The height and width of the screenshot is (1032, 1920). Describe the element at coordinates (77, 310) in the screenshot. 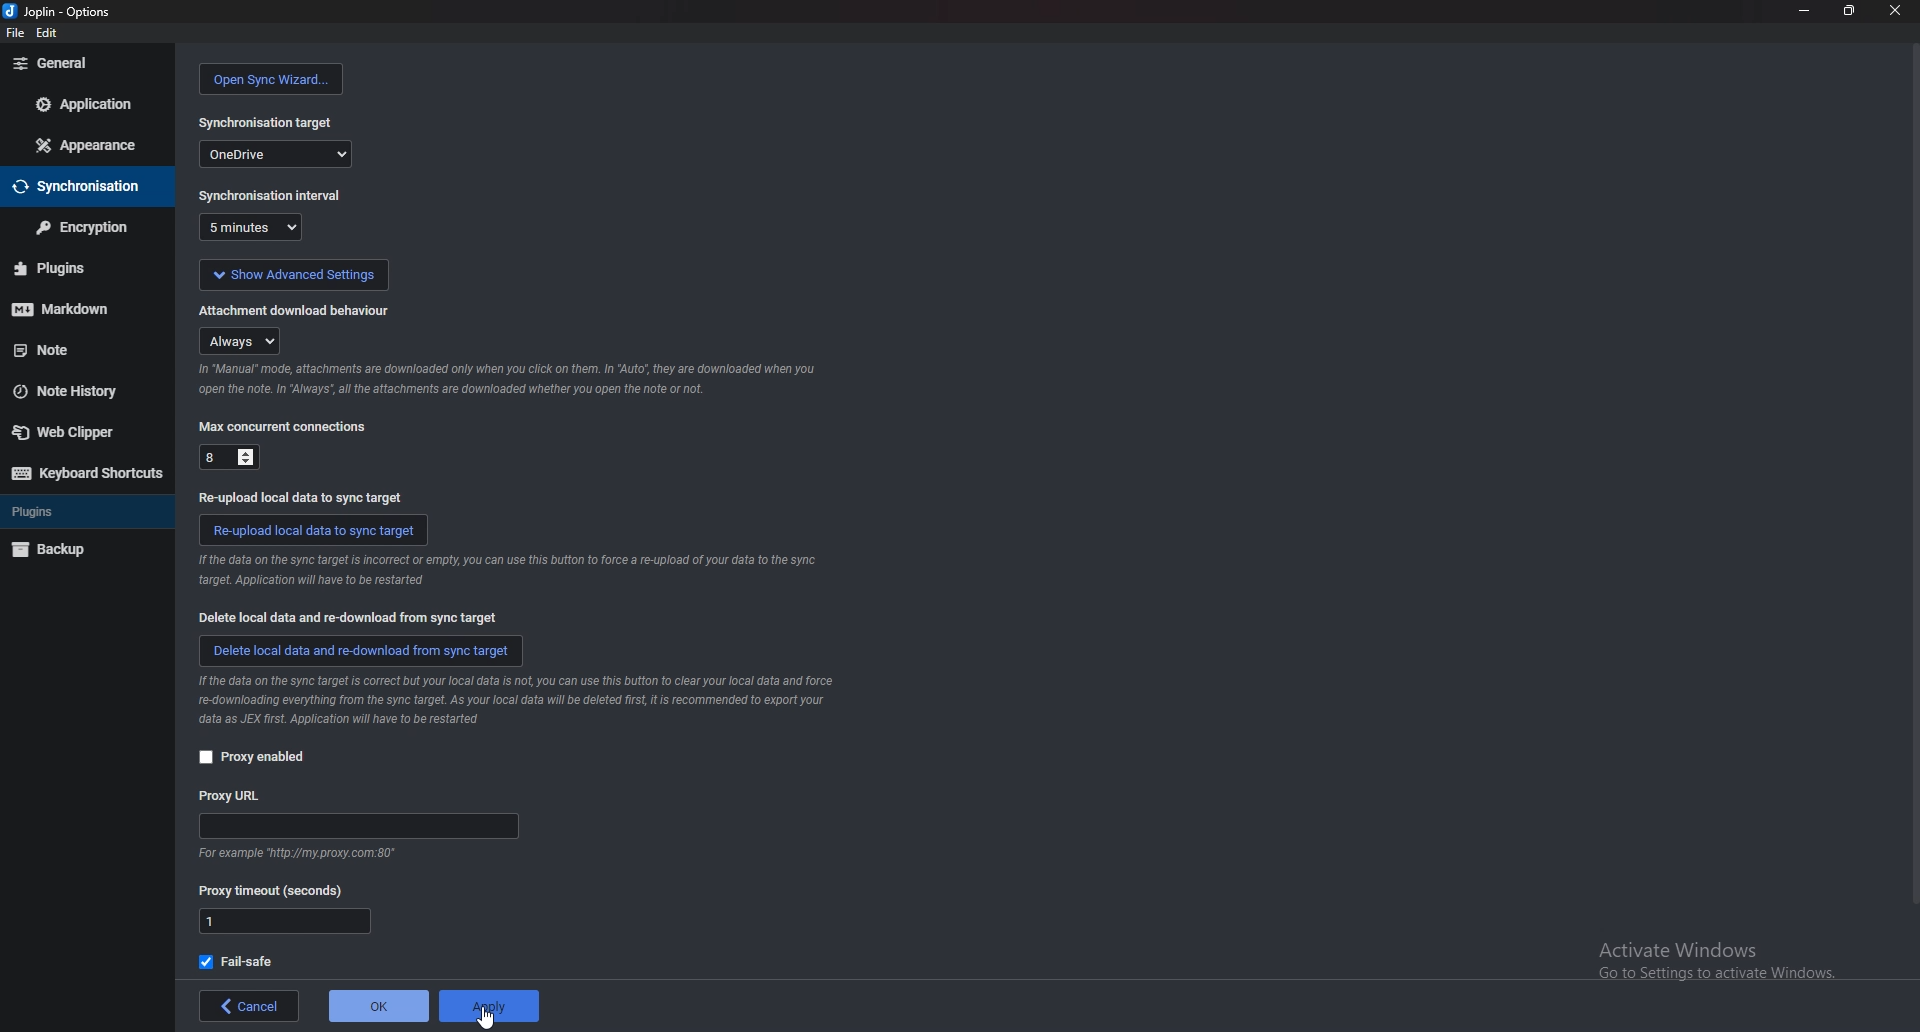

I see `markdown` at that location.